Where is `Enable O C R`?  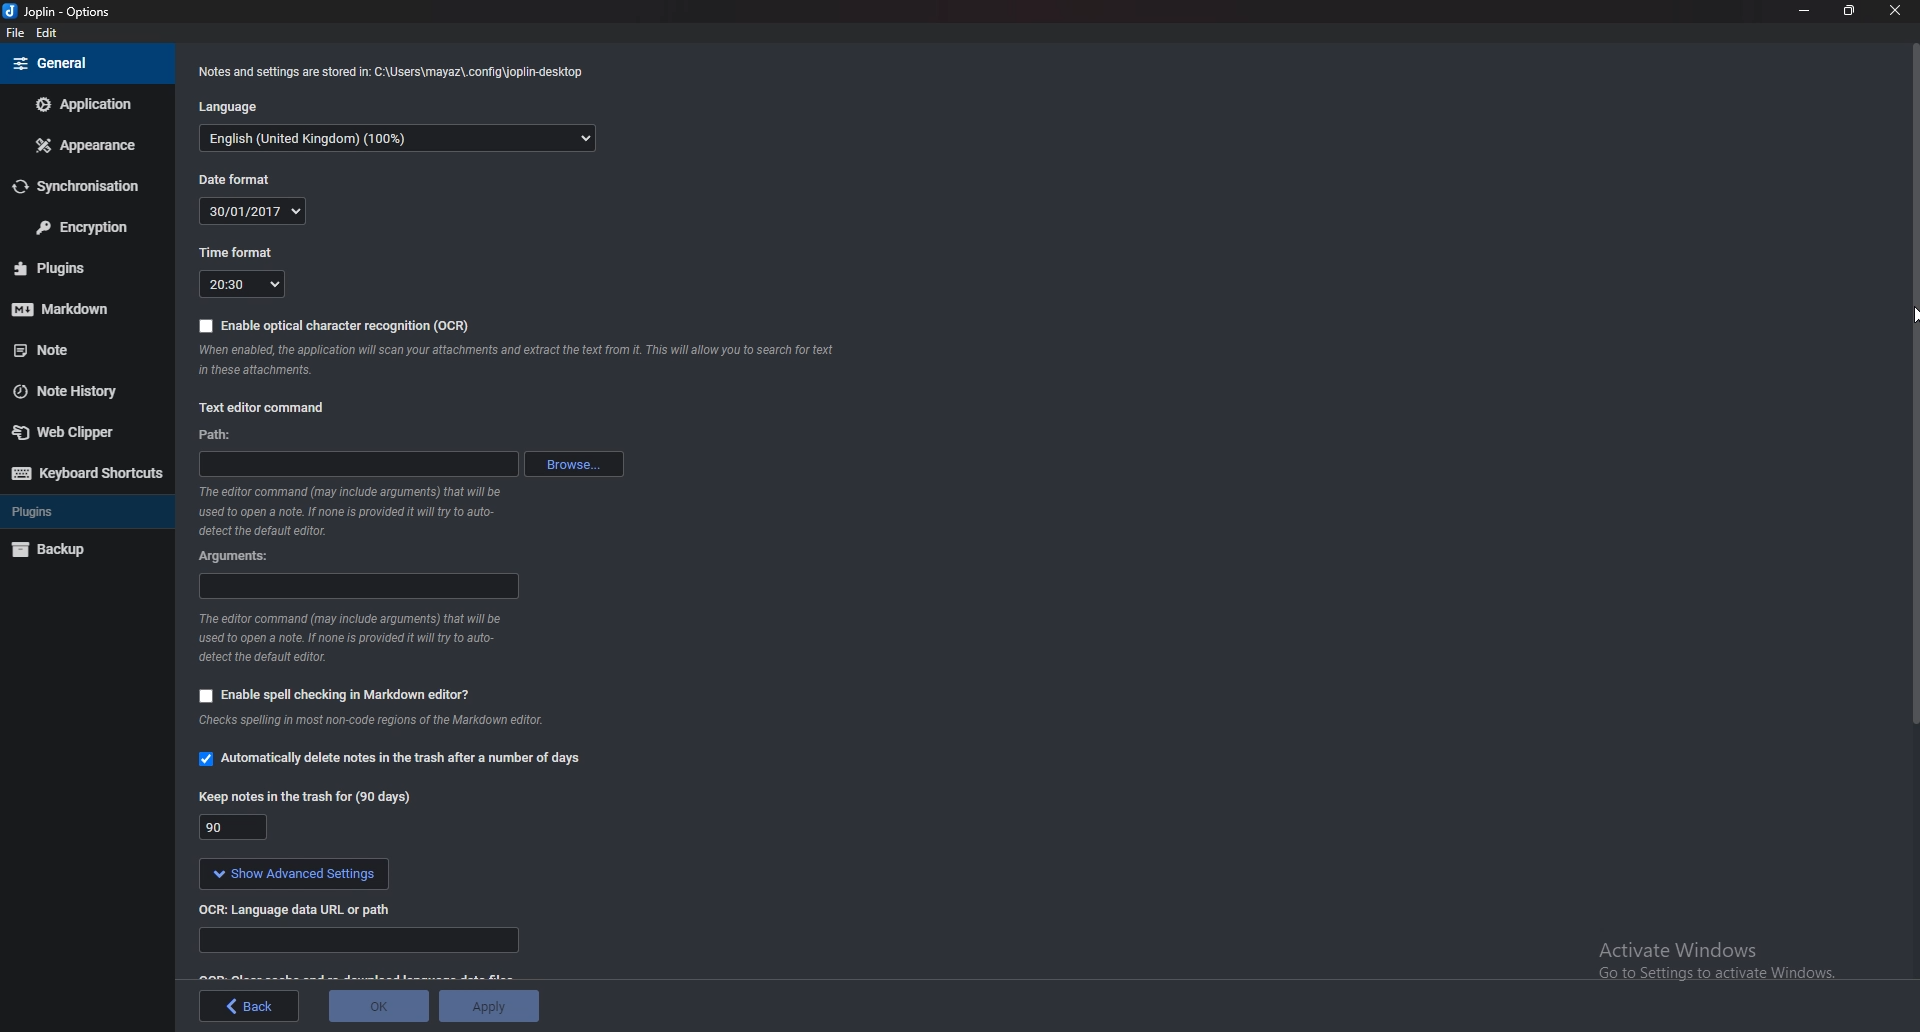
Enable O C R is located at coordinates (335, 327).